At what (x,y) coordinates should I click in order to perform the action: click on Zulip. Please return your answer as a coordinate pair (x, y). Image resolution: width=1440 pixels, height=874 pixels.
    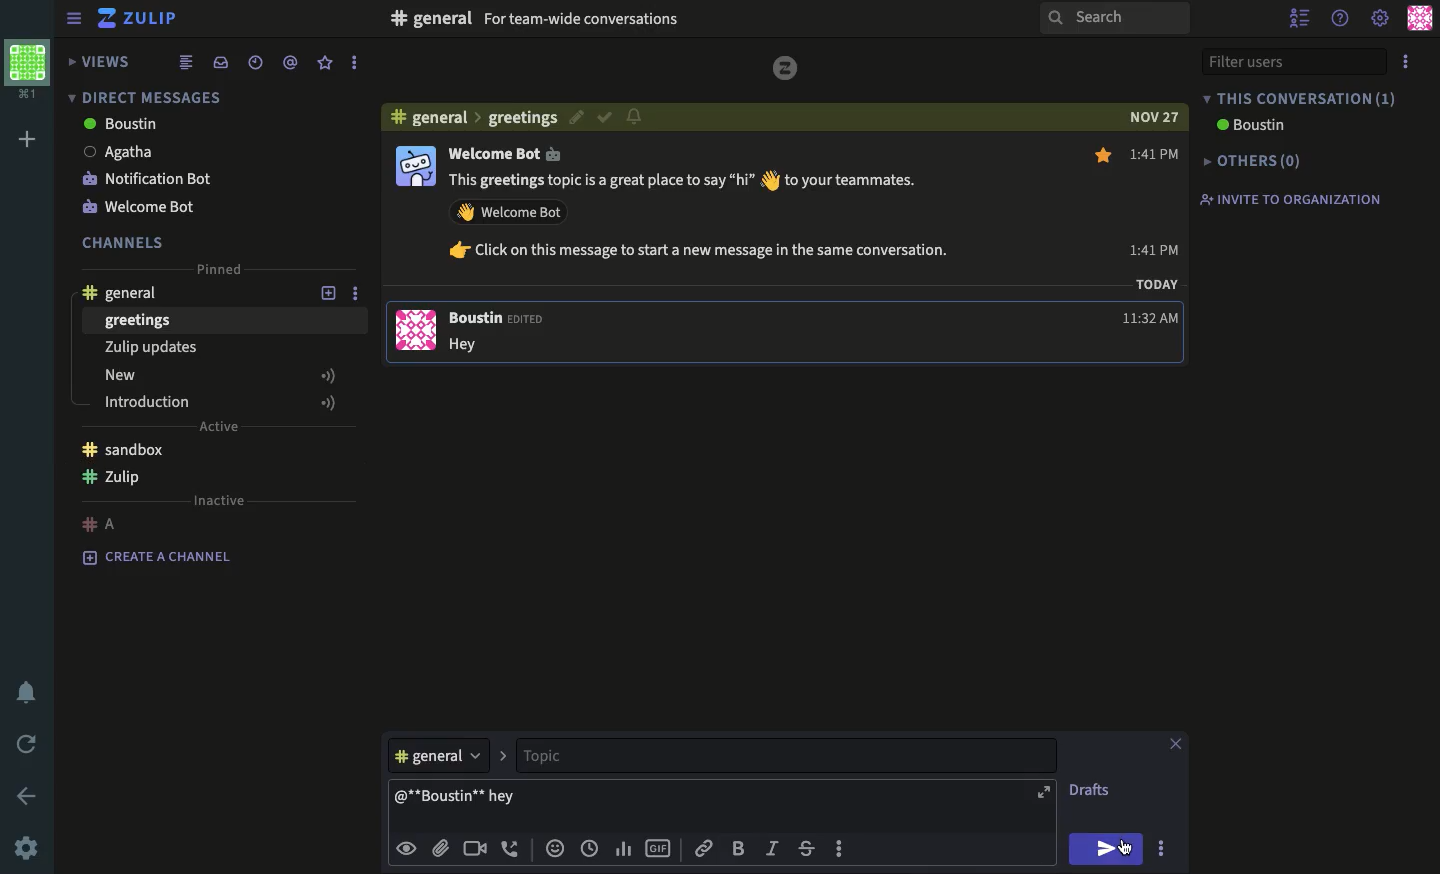
    Looking at the image, I should click on (112, 477).